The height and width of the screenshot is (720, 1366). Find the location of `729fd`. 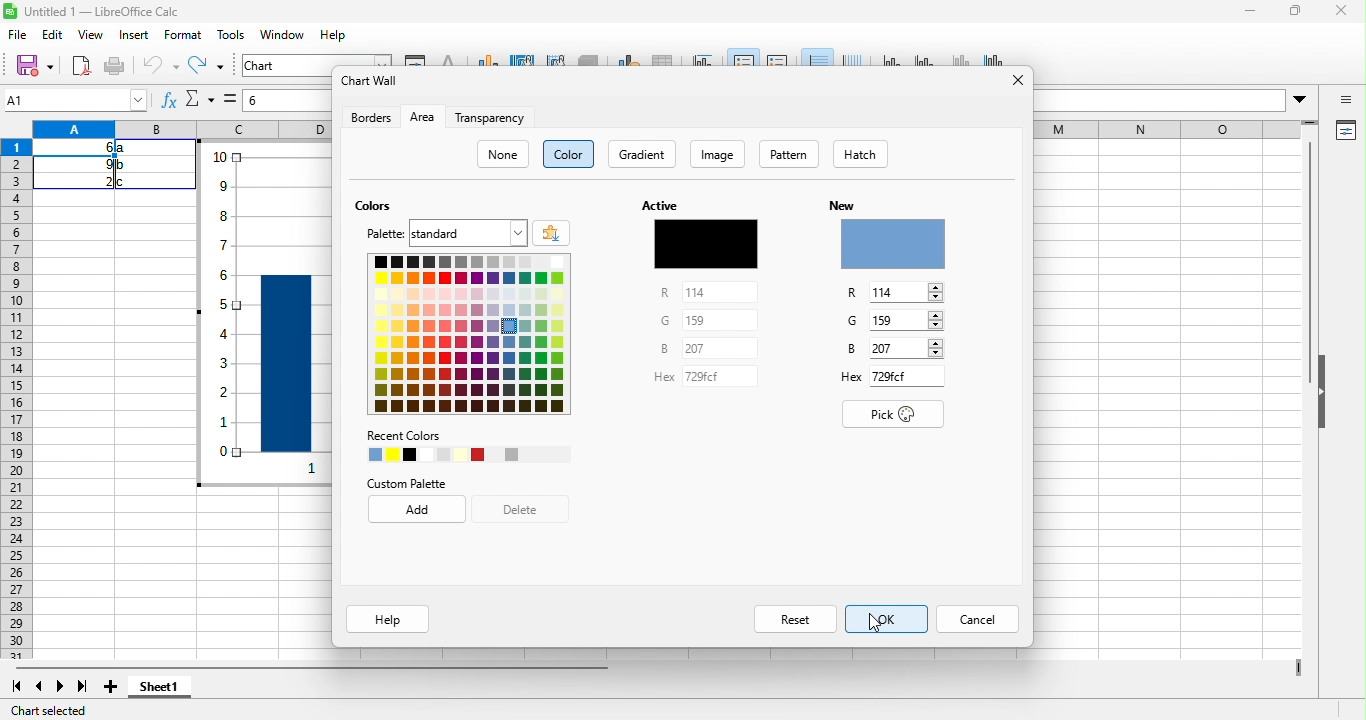

729fd is located at coordinates (908, 377).